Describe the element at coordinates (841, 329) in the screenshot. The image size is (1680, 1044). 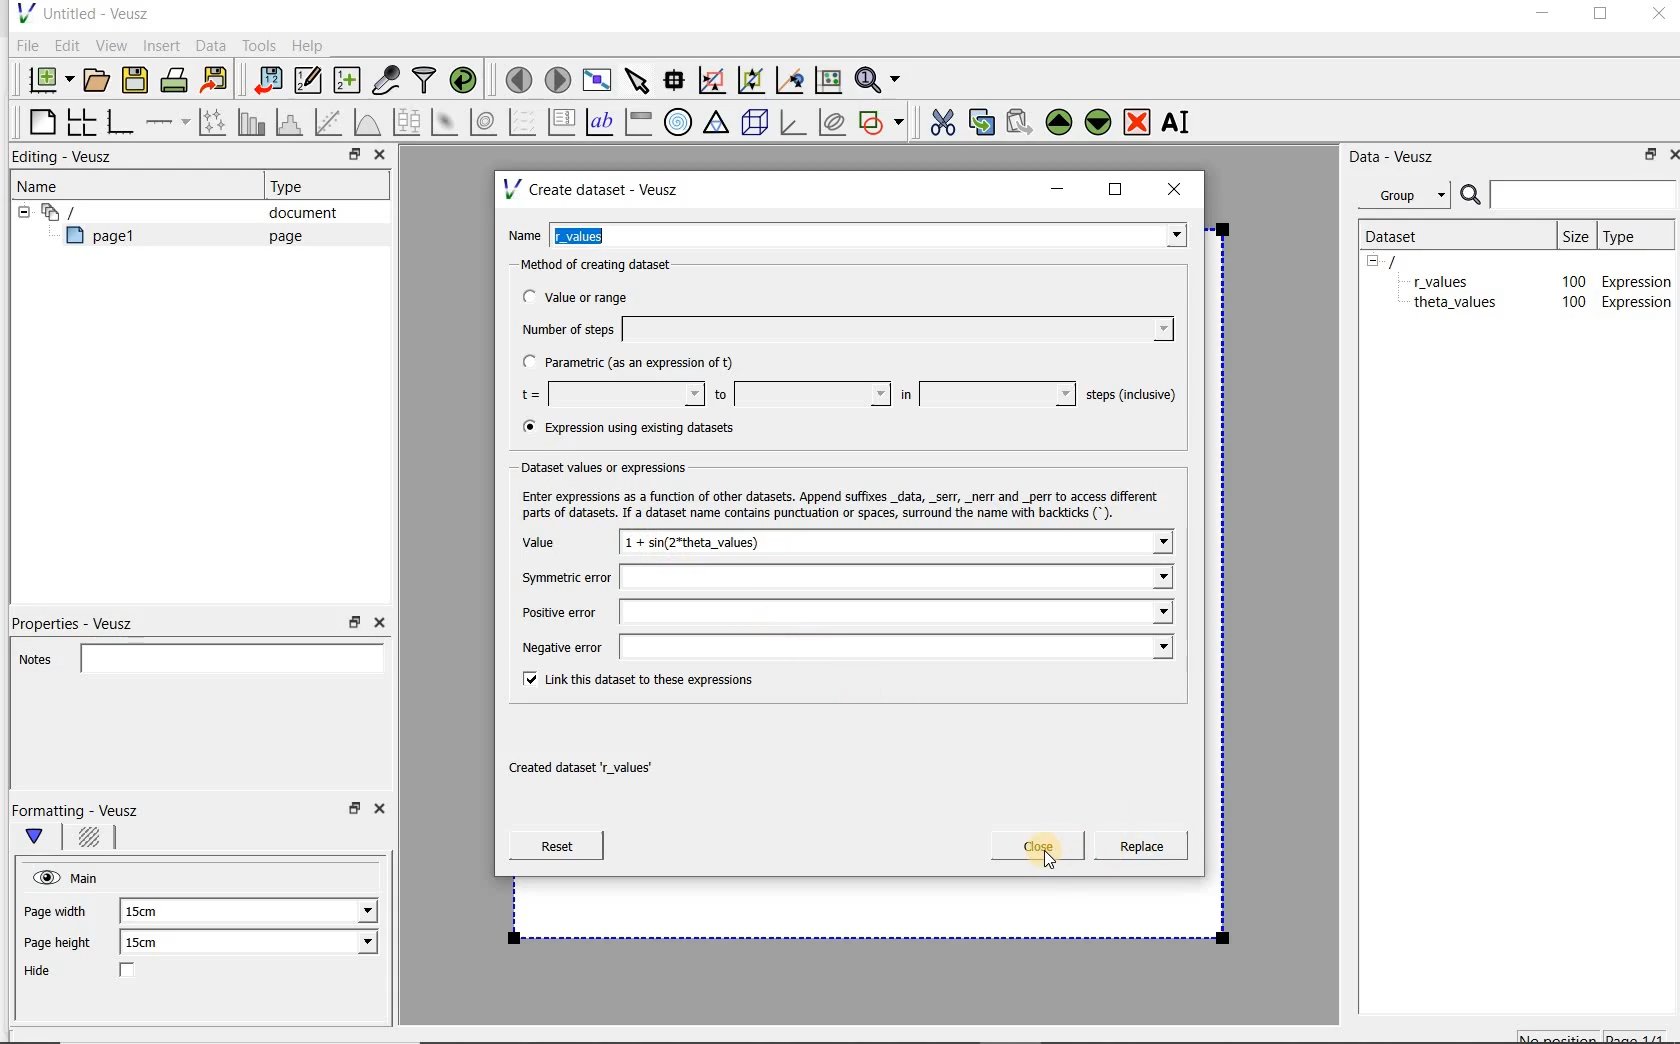
I see `Number of steps` at that location.